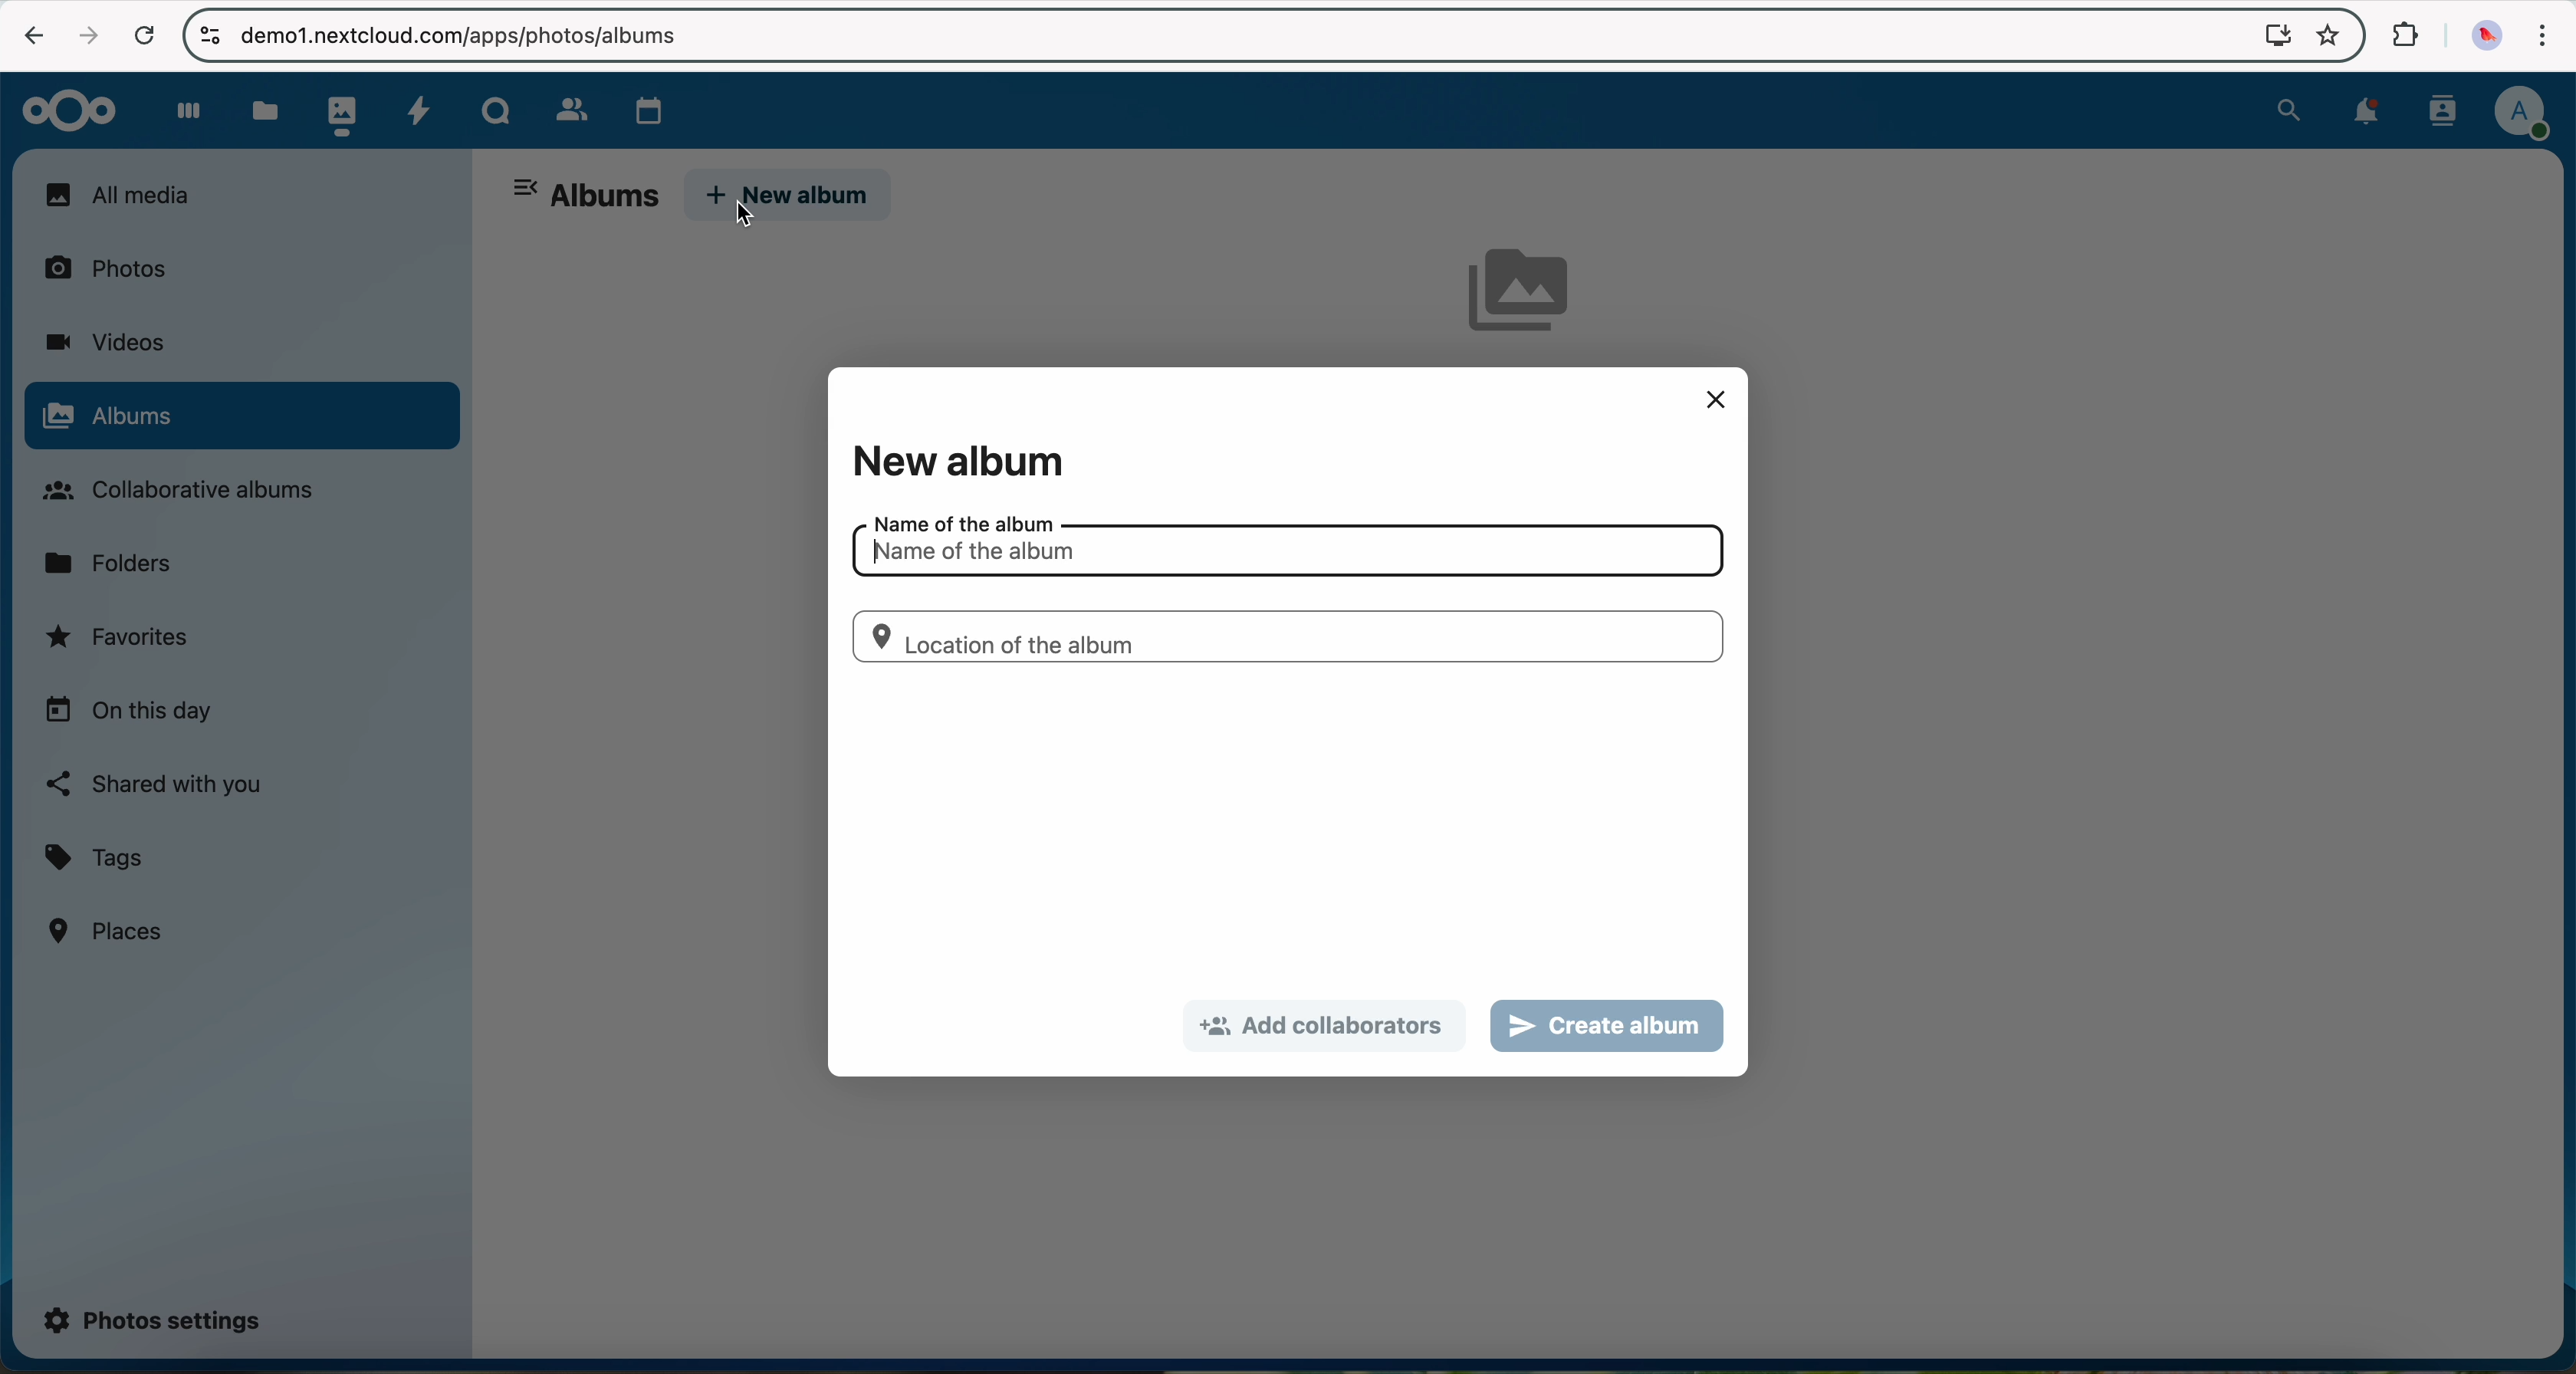  Describe the element at coordinates (747, 216) in the screenshot. I see `cursor` at that location.